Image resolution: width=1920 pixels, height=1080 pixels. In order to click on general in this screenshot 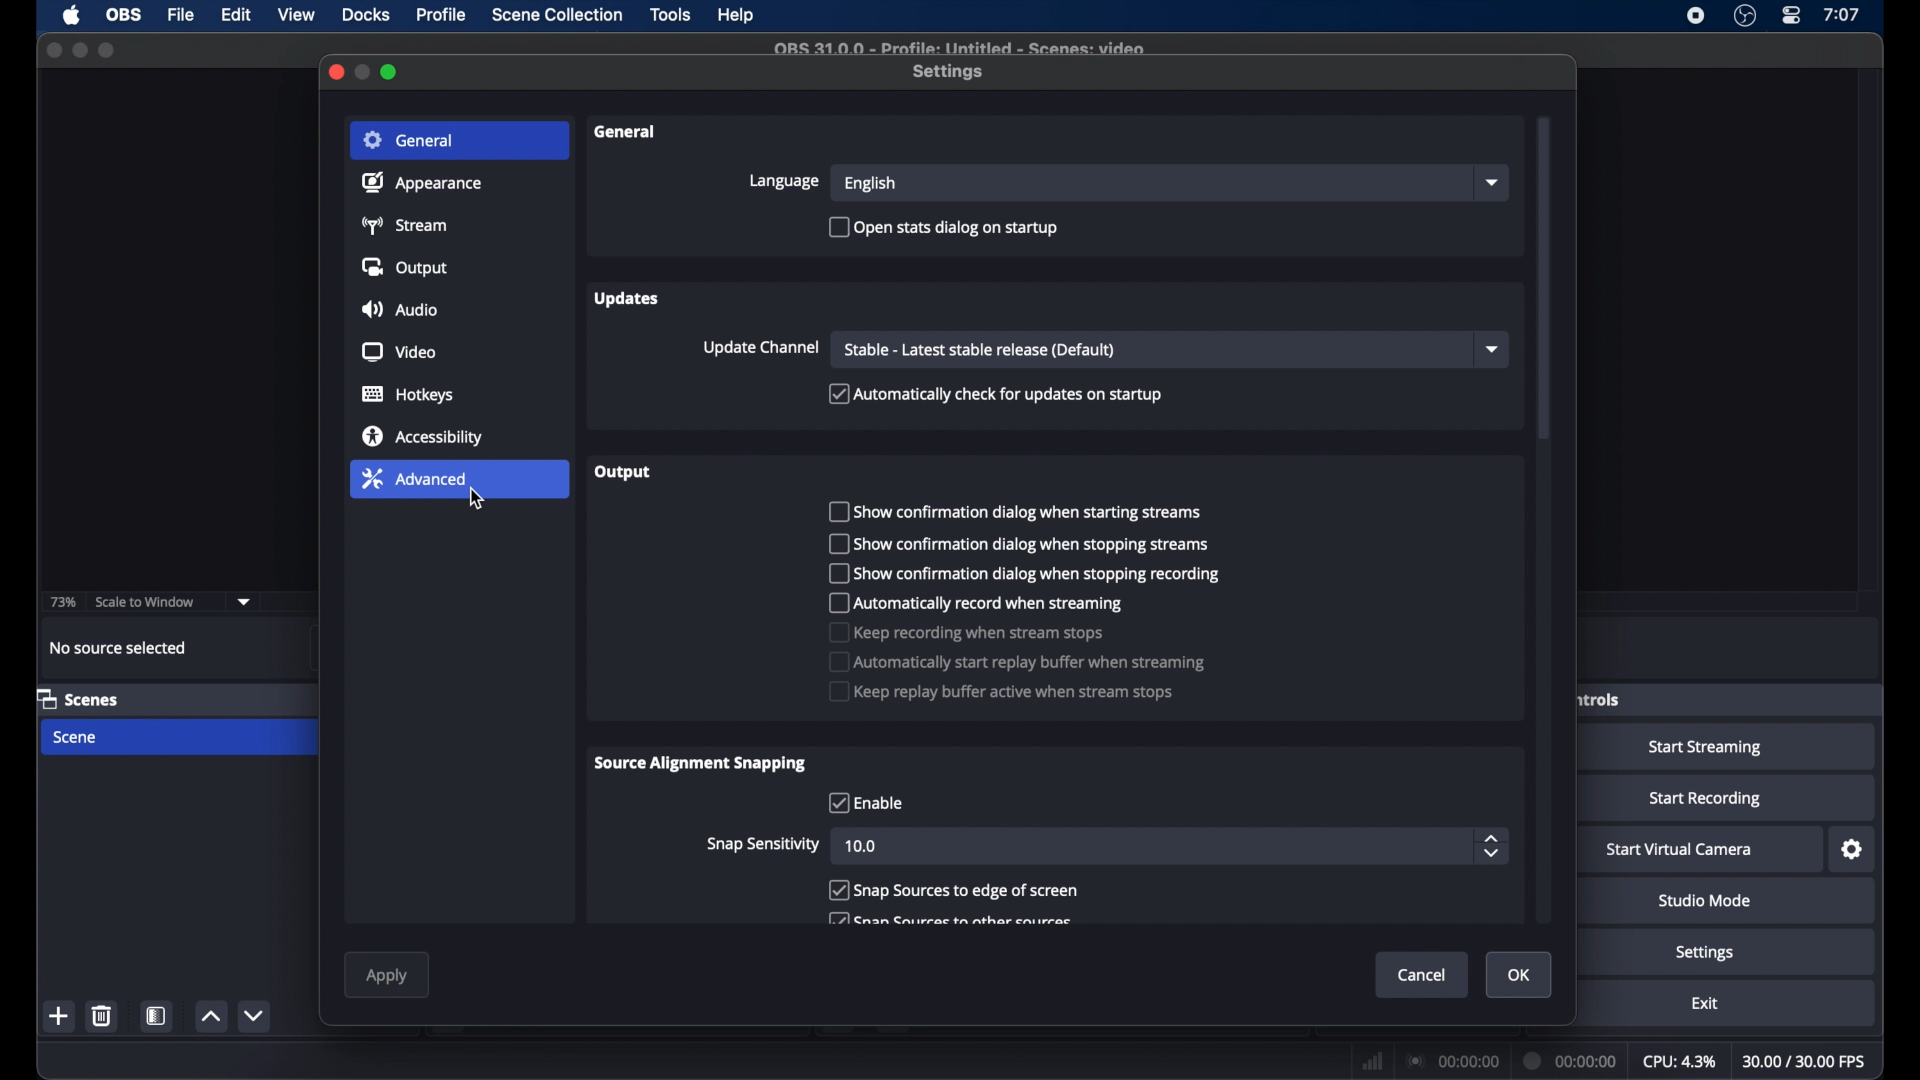, I will do `click(410, 141)`.